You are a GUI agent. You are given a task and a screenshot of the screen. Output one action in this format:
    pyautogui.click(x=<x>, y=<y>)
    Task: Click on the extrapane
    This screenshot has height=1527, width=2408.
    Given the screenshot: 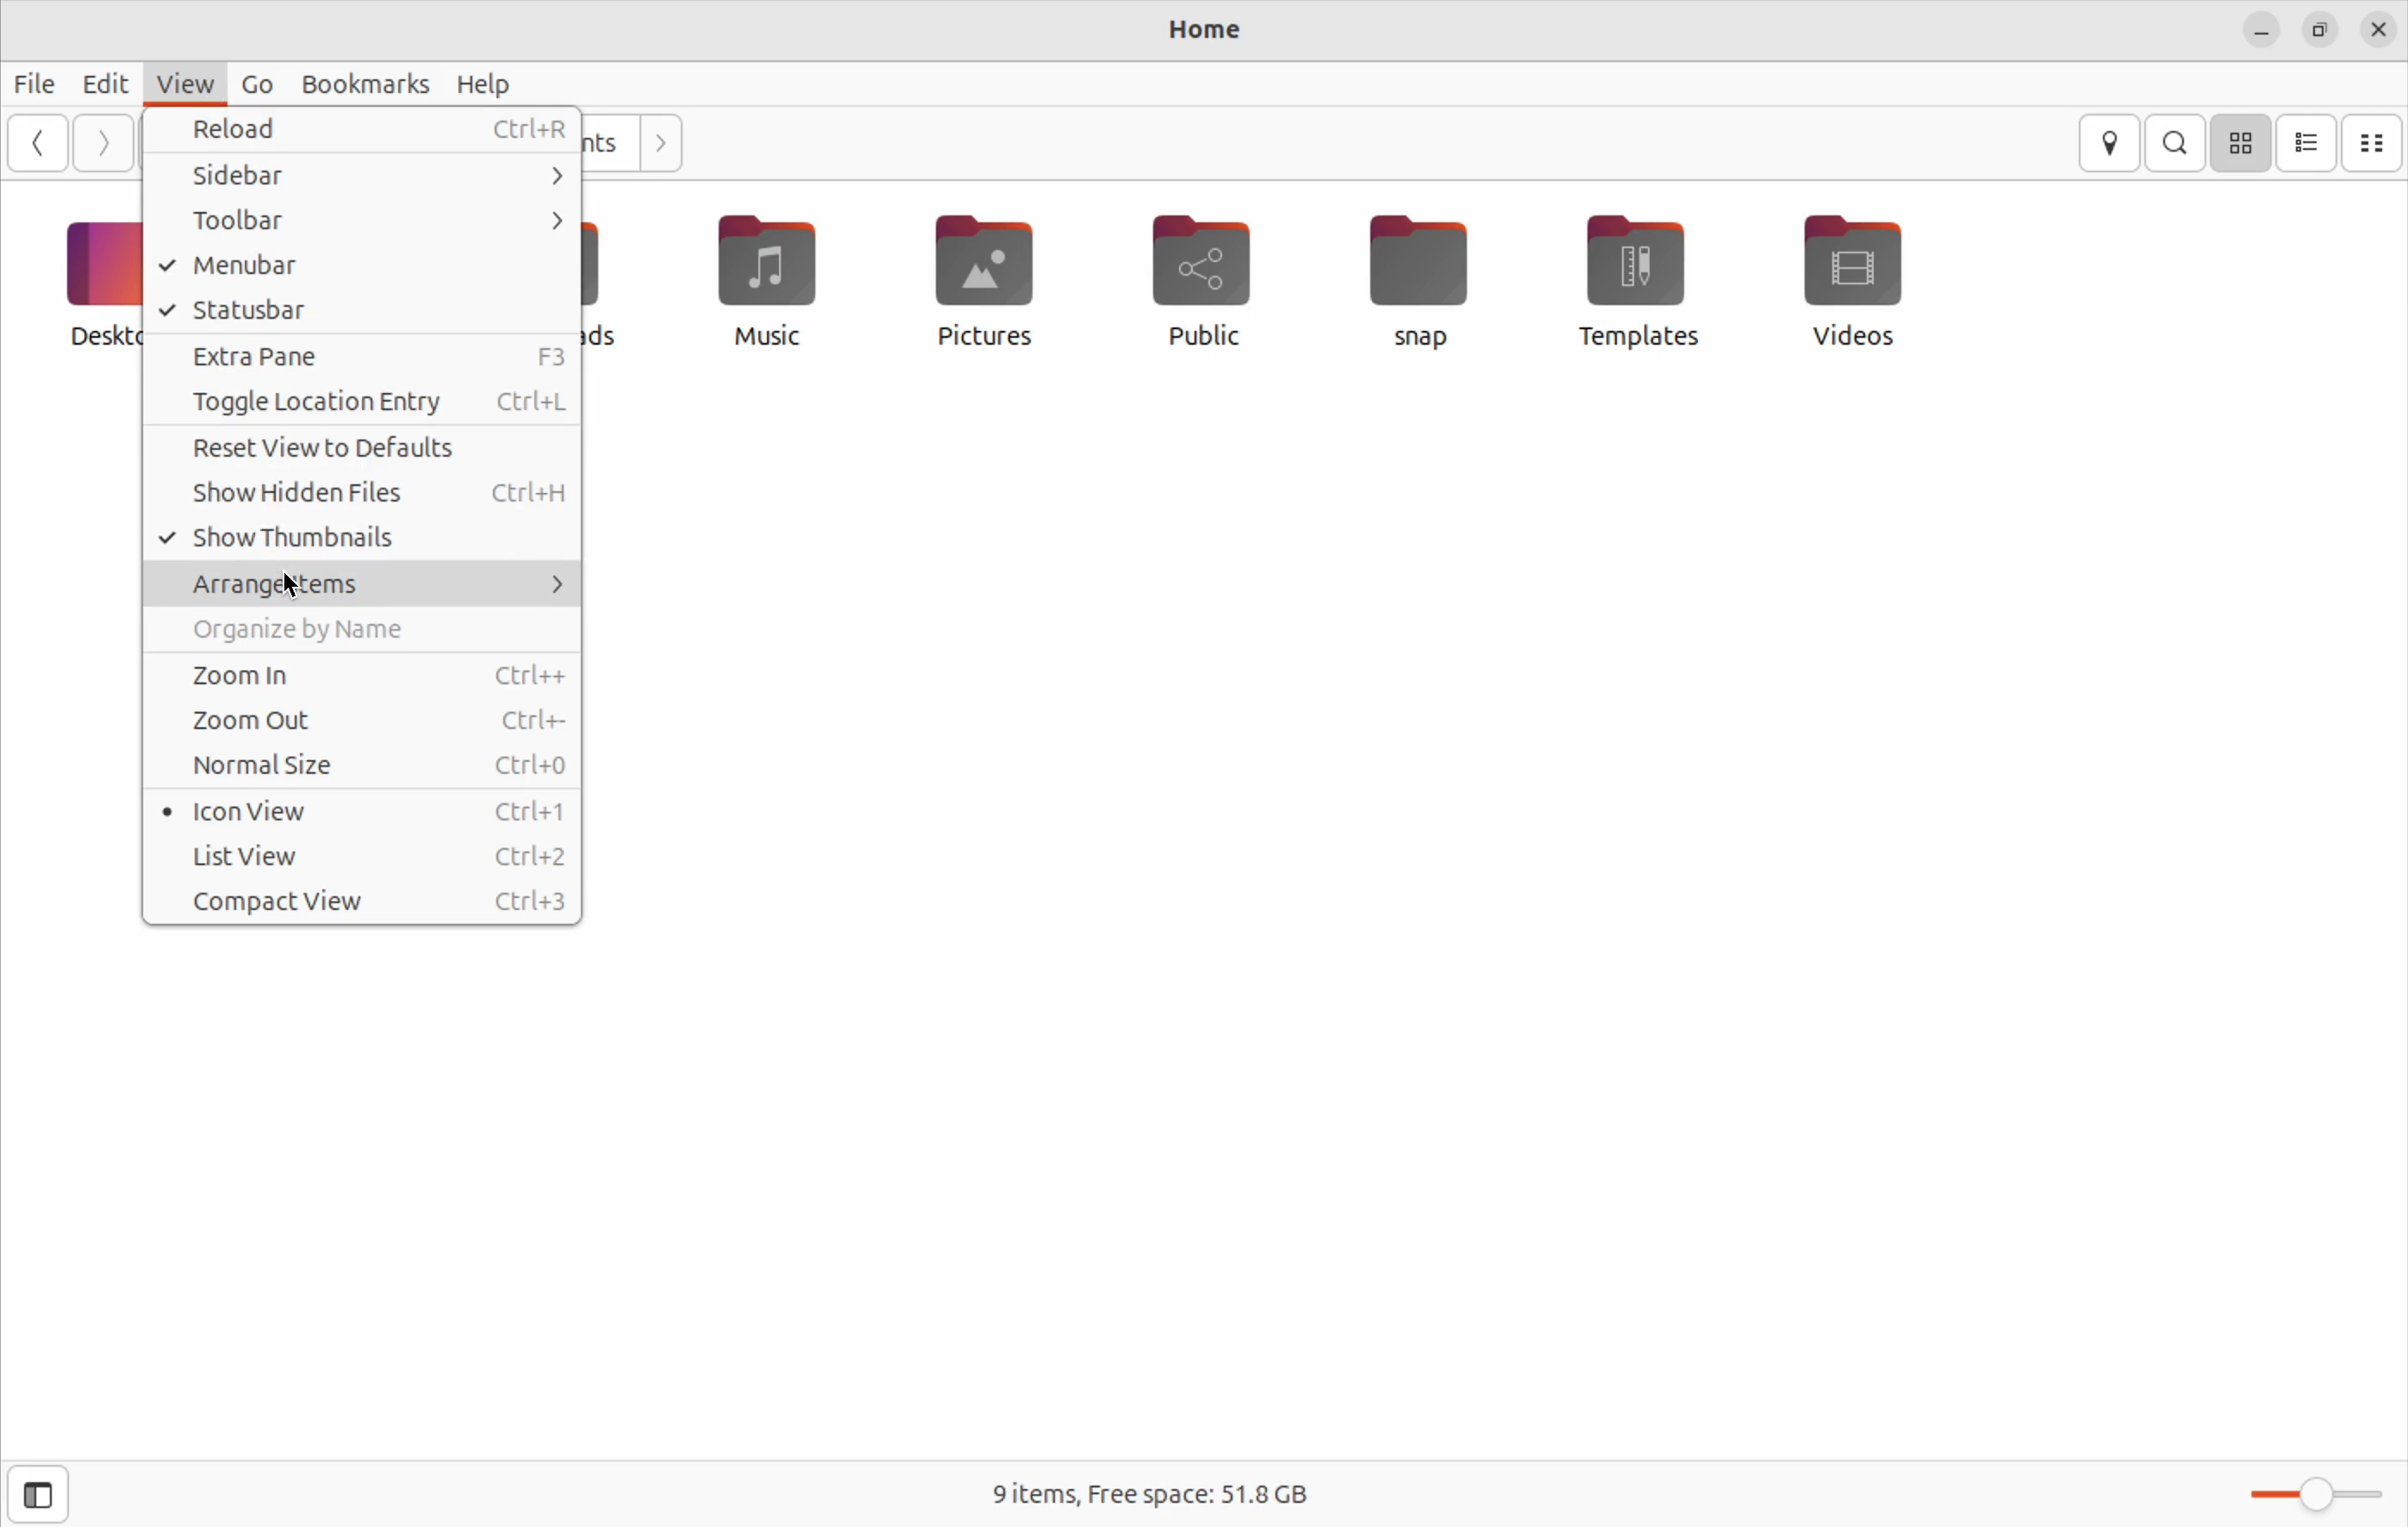 What is the action you would take?
    pyautogui.click(x=368, y=357)
    